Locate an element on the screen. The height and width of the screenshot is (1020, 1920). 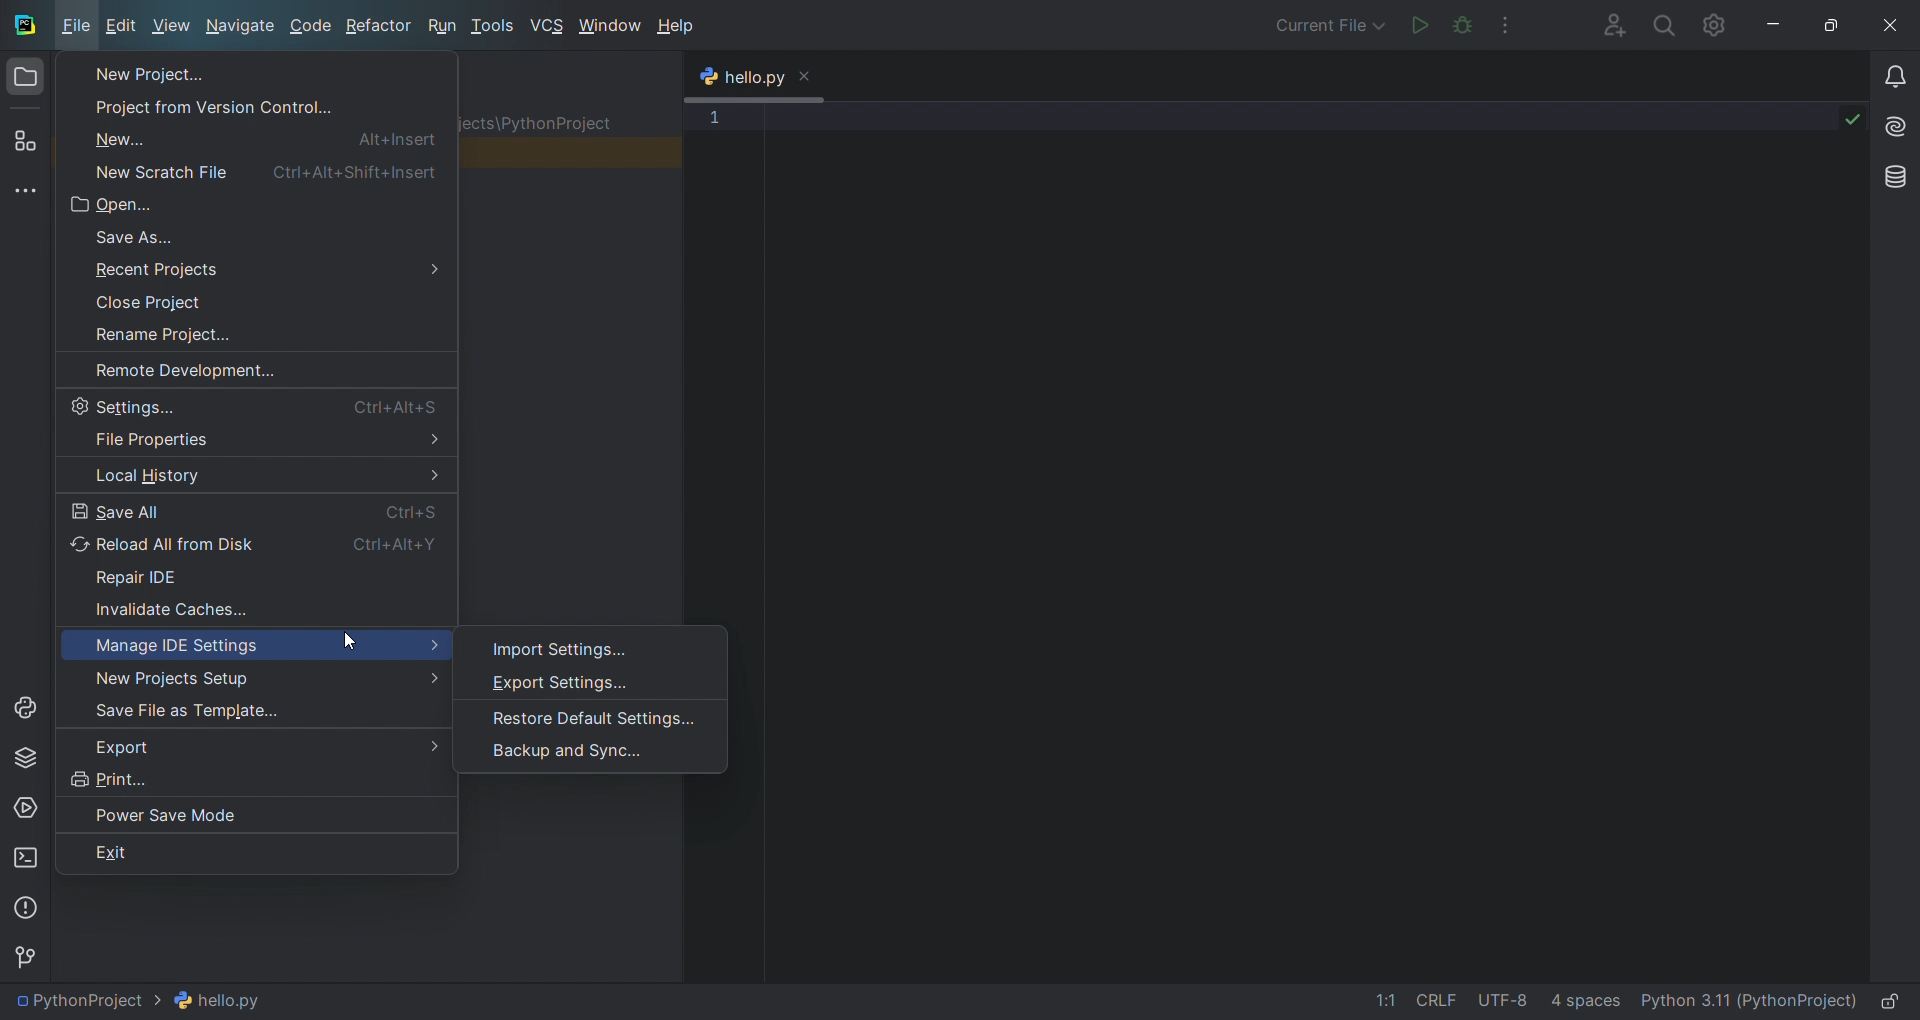
problems is located at coordinates (26, 910).